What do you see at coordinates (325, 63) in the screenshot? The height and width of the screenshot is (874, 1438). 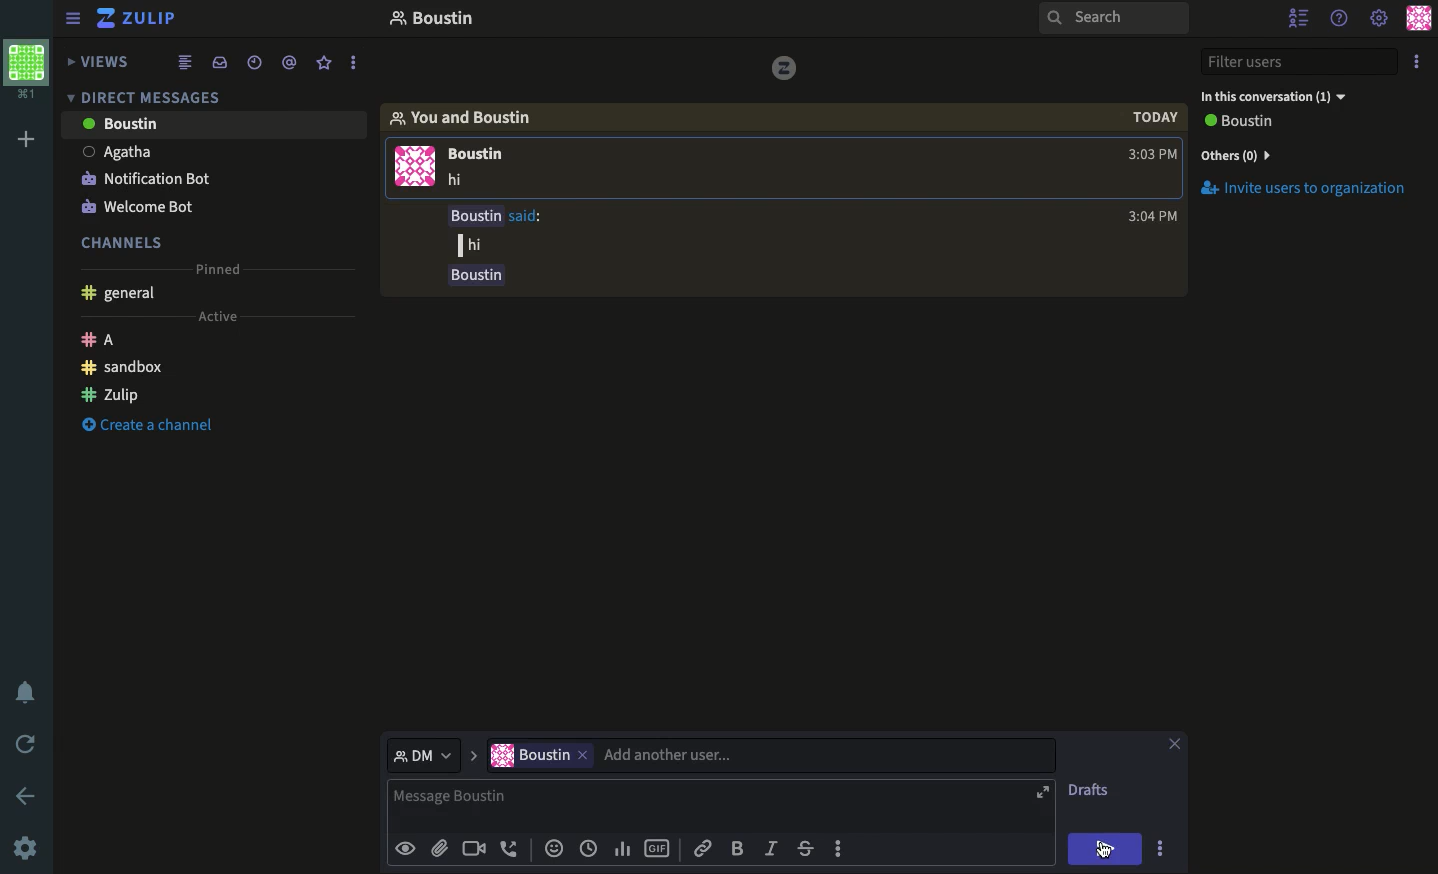 I see `Favorites` at bounding box center [325, 63].